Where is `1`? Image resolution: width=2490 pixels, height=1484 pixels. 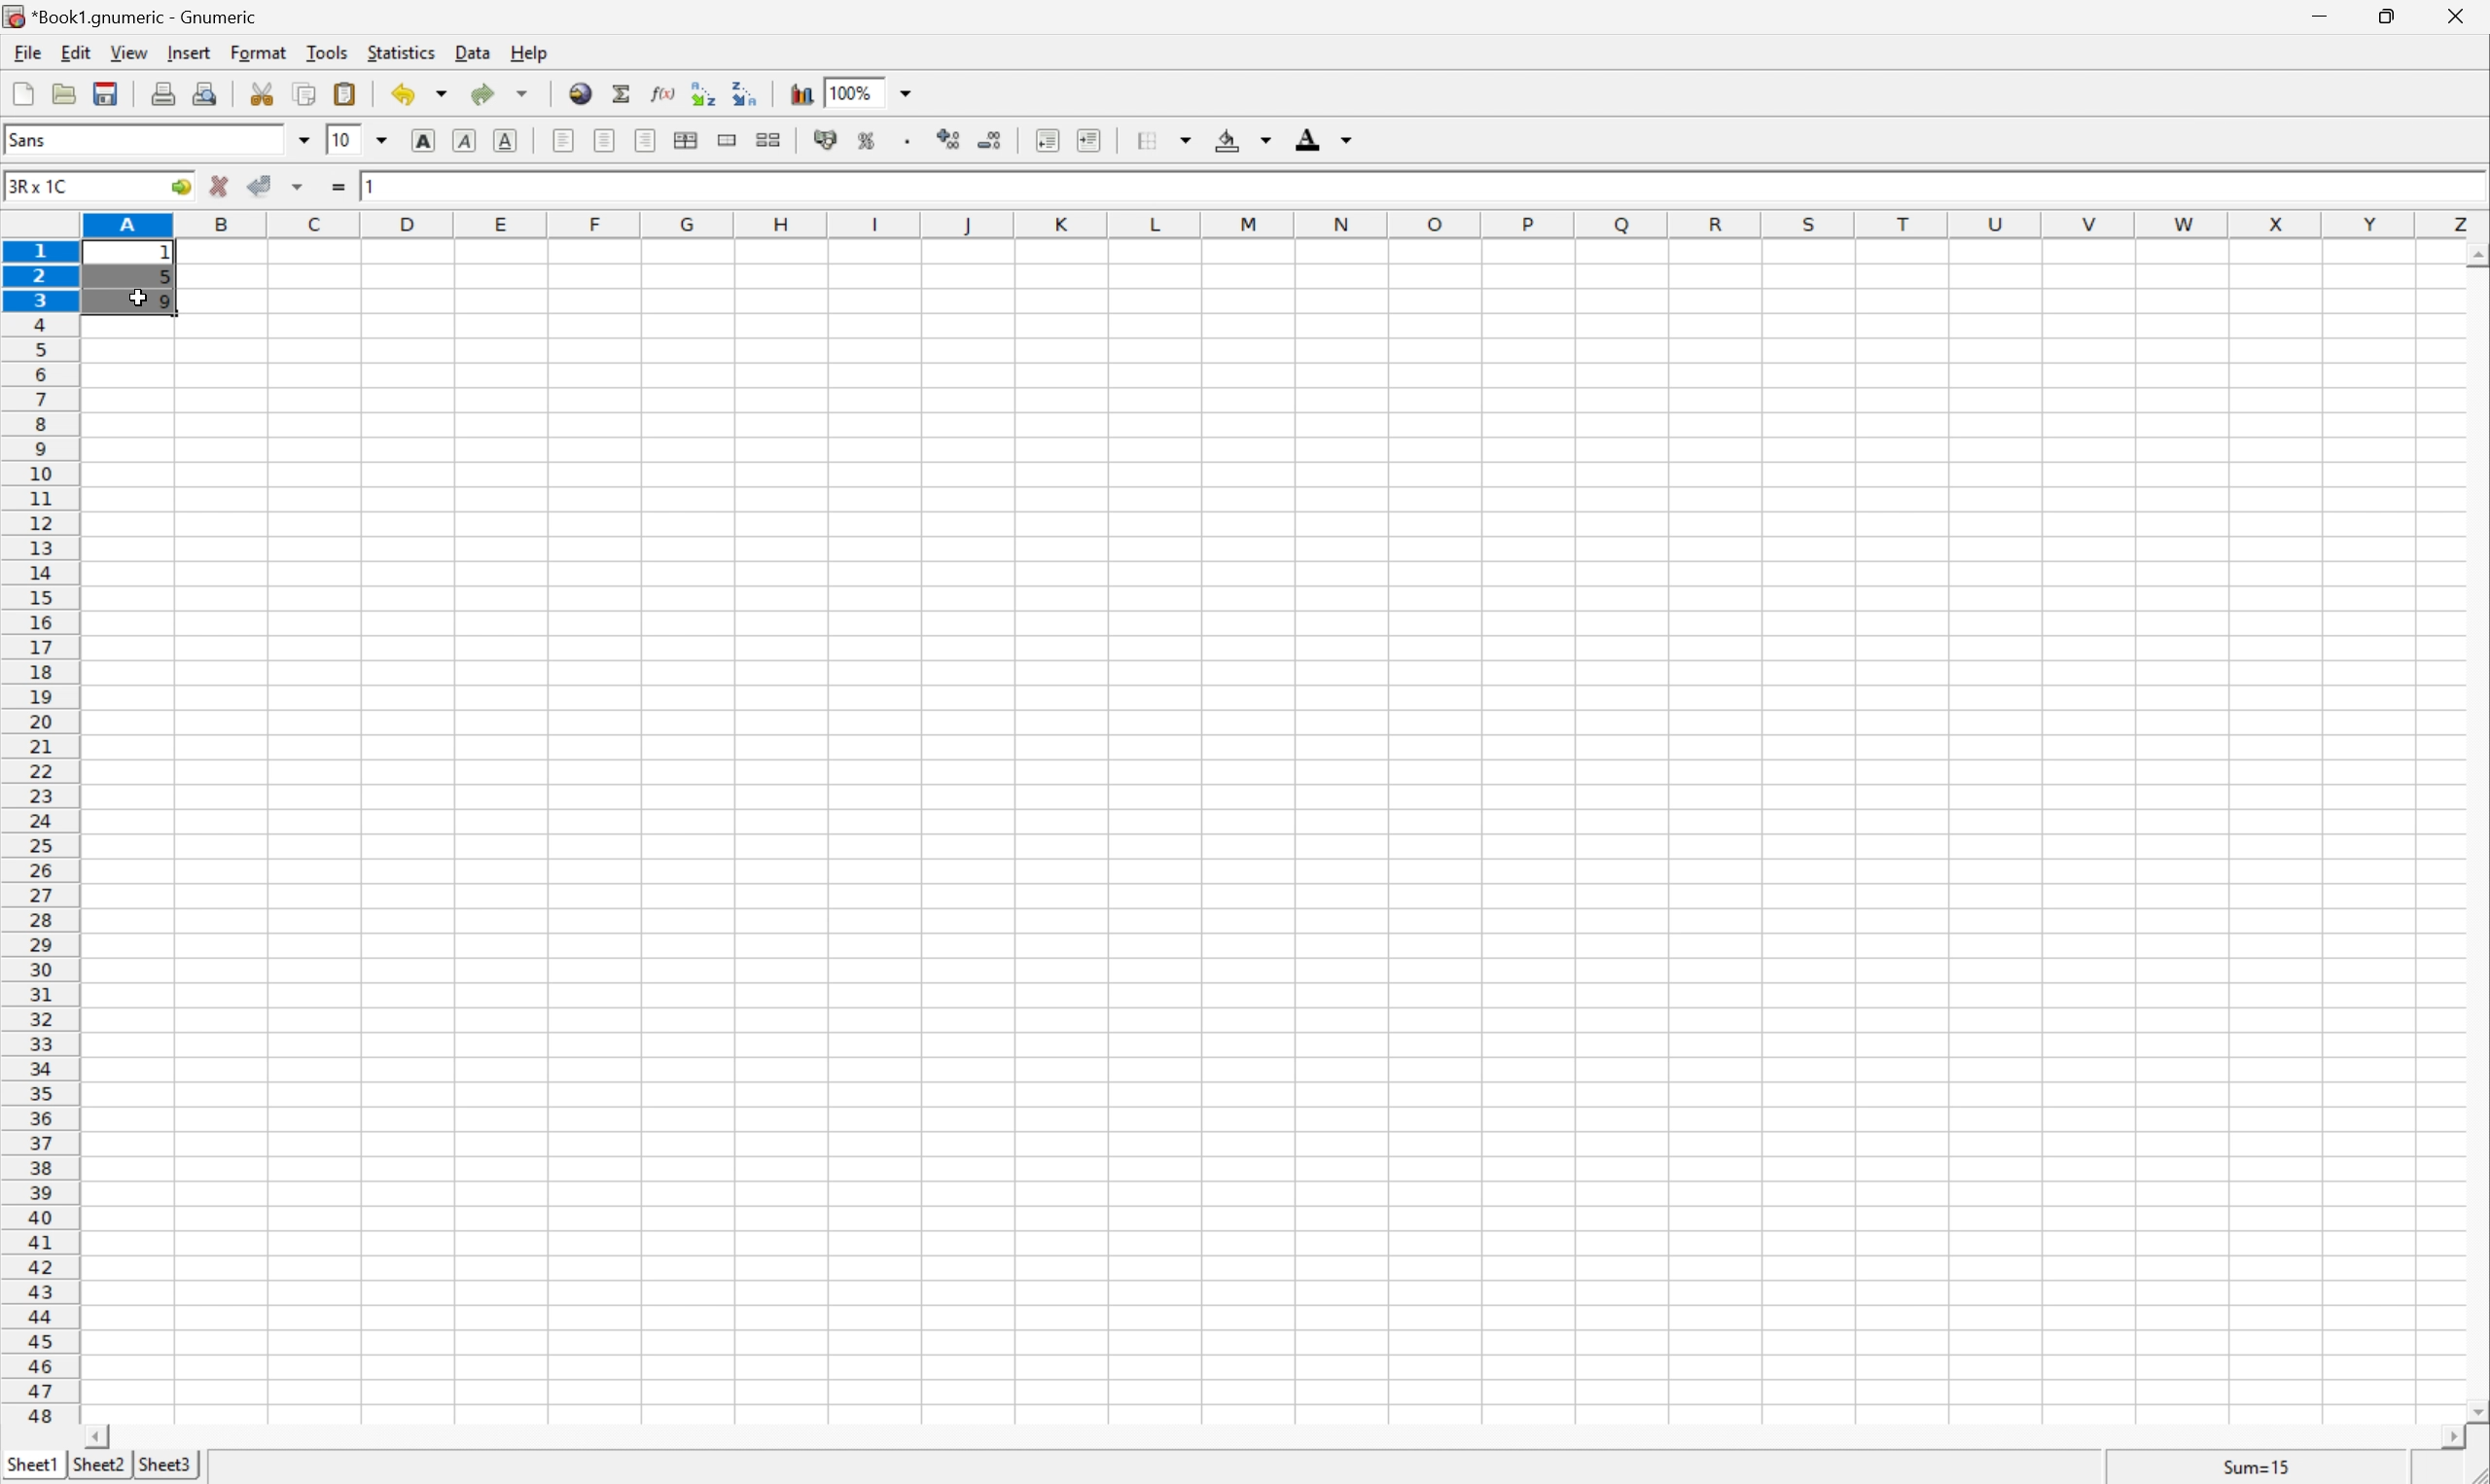 1 is located at coordinates (374, 183).